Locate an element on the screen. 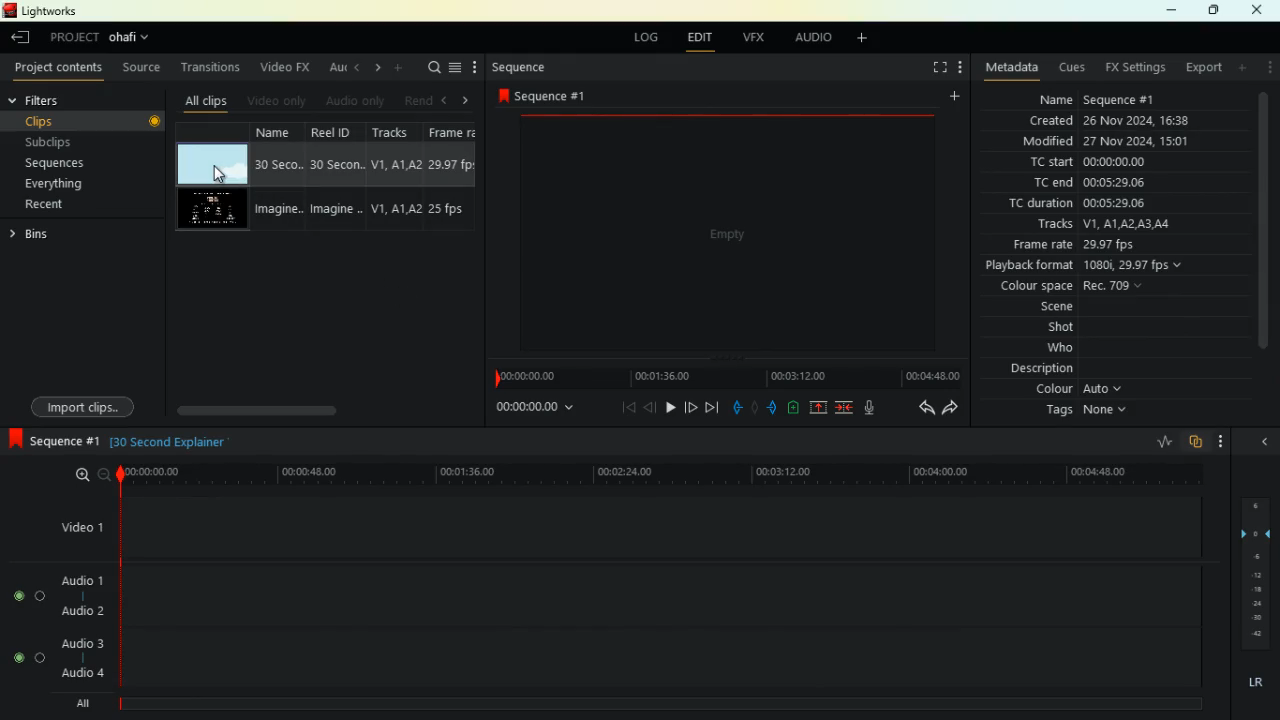  30 second explainer is located at coordinates (171, 440).